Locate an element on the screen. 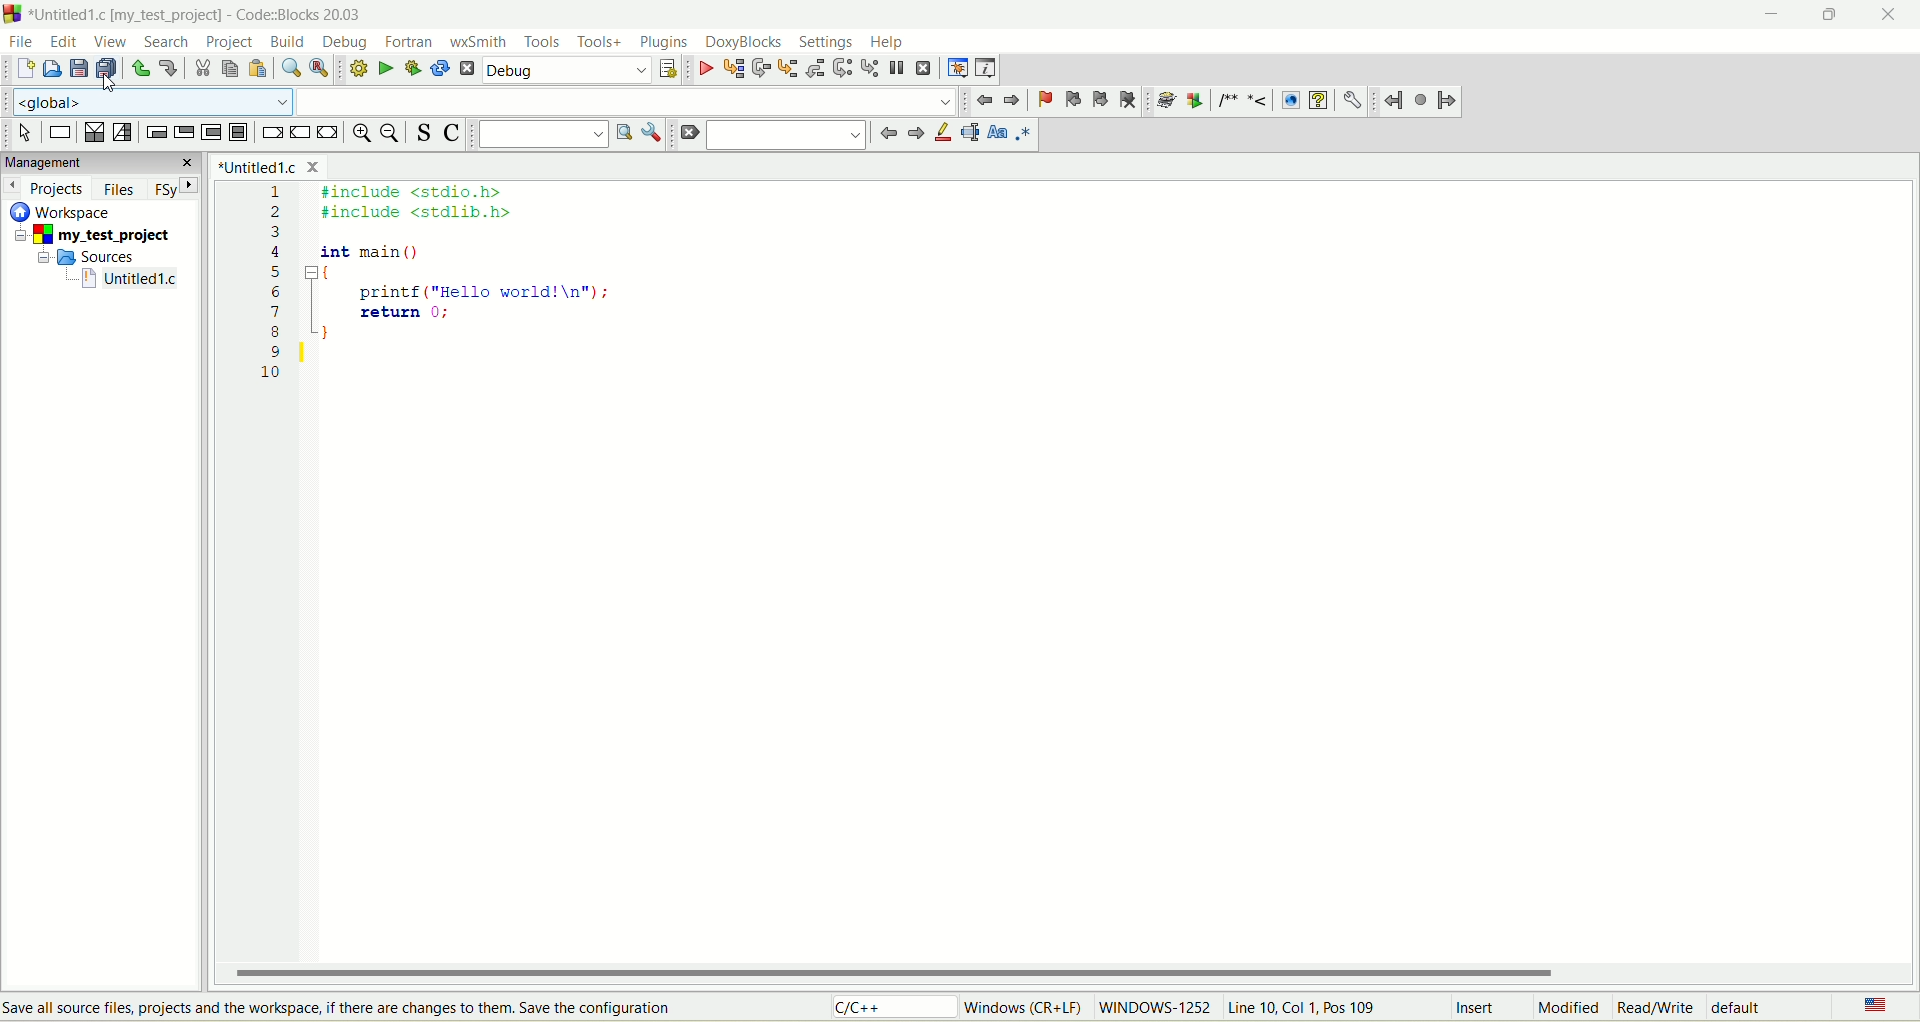 Image resolution: width=1920 pixels, height=1022 pixels. preferences is located at coordinates (1352, 101).